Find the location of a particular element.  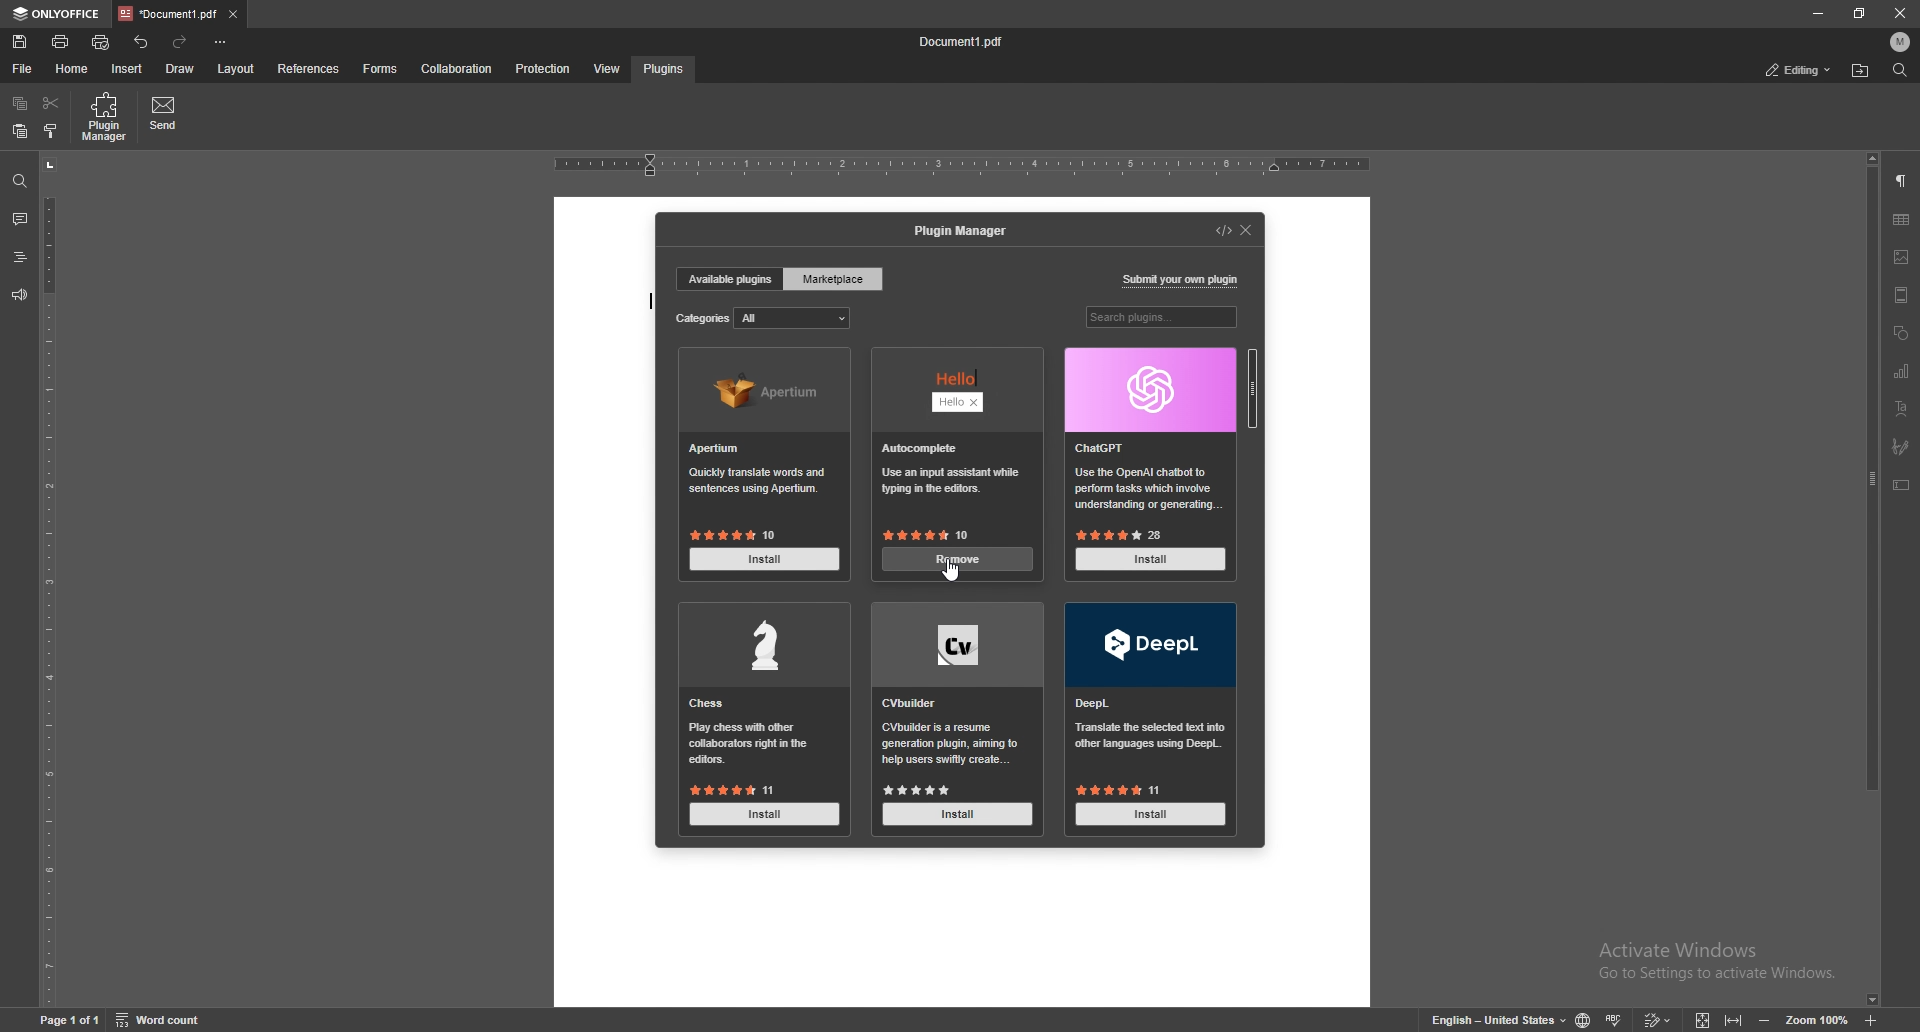

fit to screen is located at coordinates (1701, 1019).